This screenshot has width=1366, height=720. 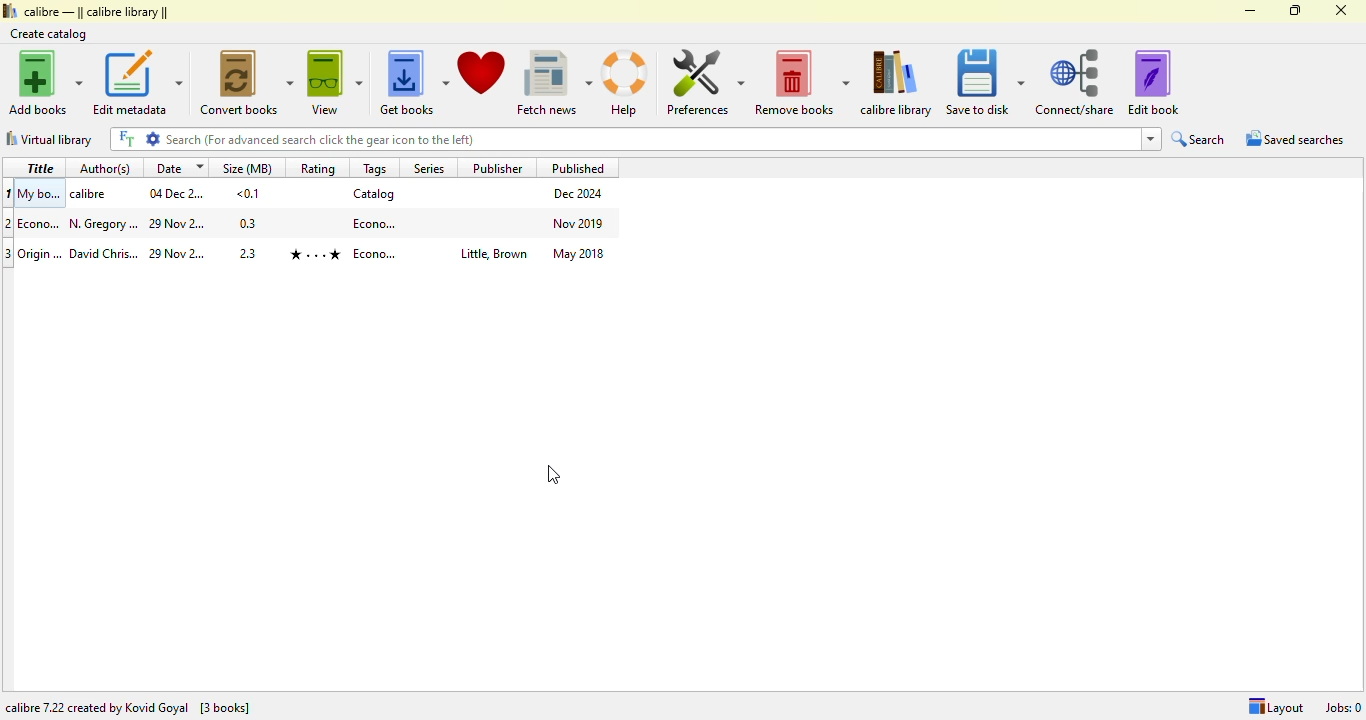 I want to click on edit metadata, so click(x=137, y=83).